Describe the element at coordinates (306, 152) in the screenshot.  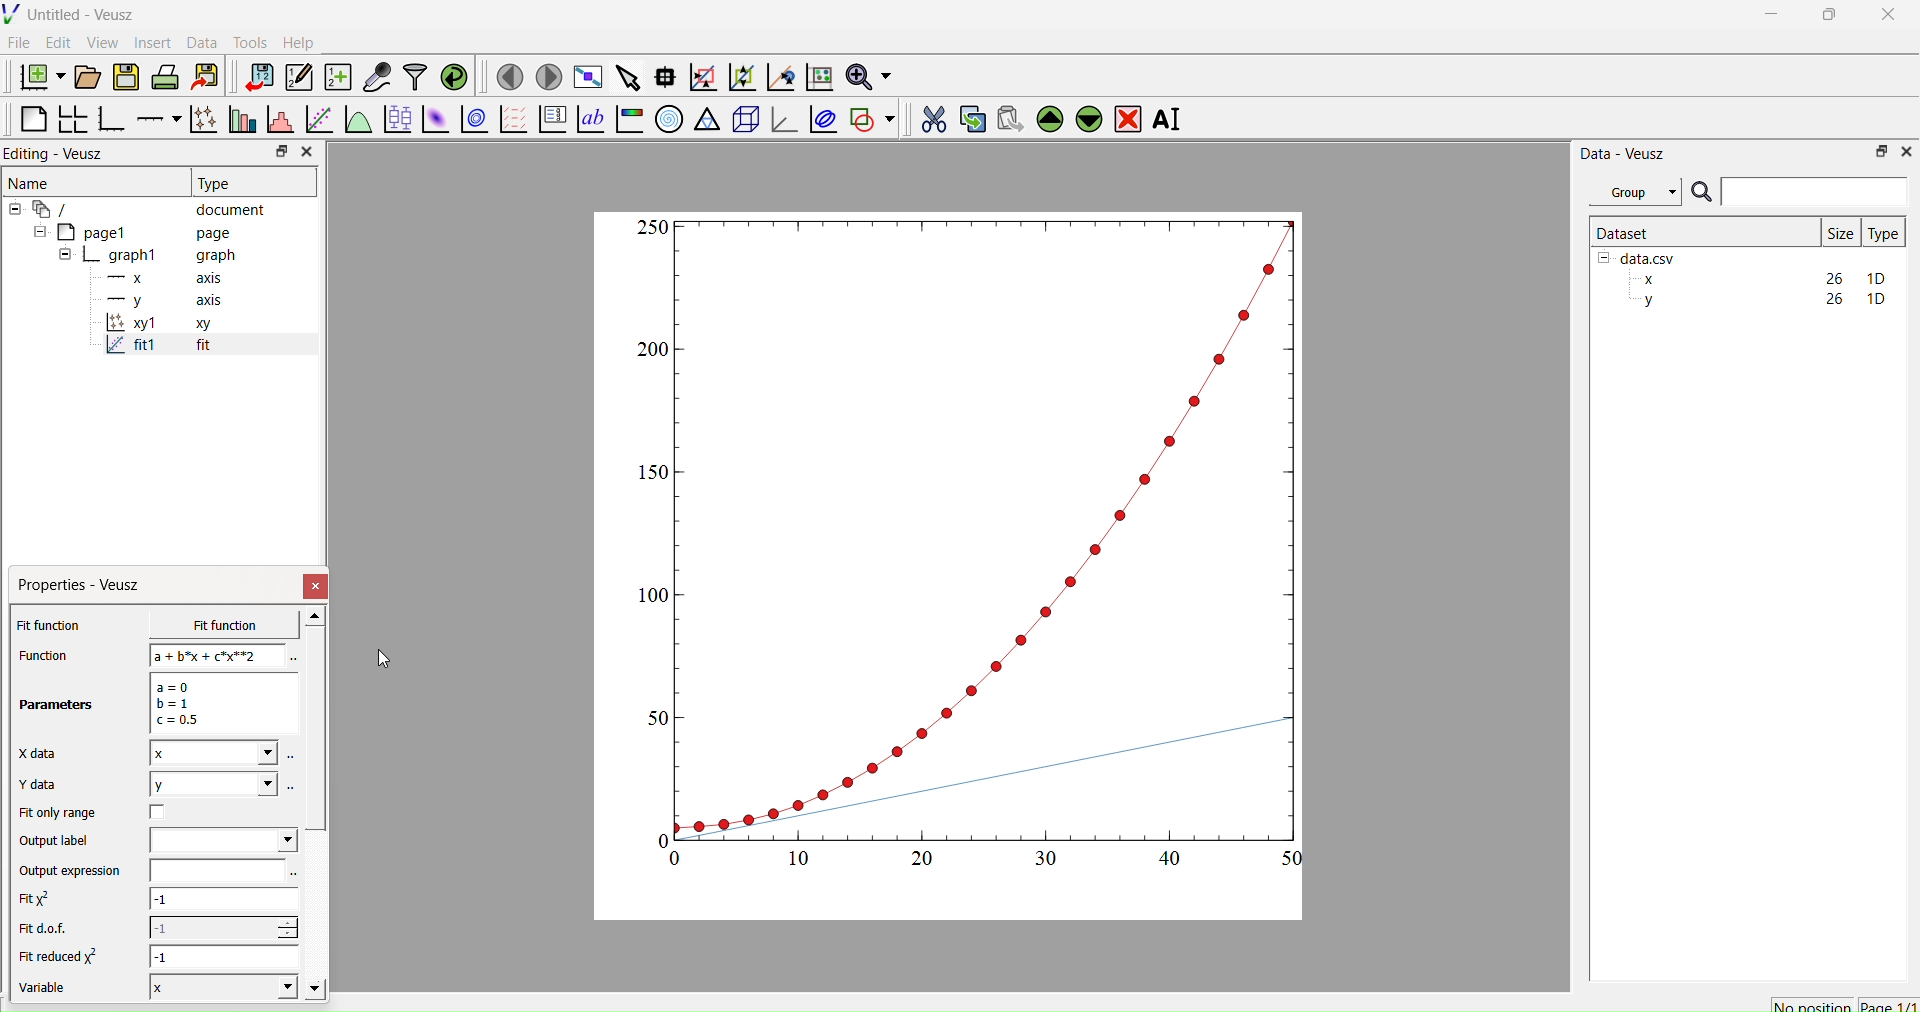
I see `Close` at that location.